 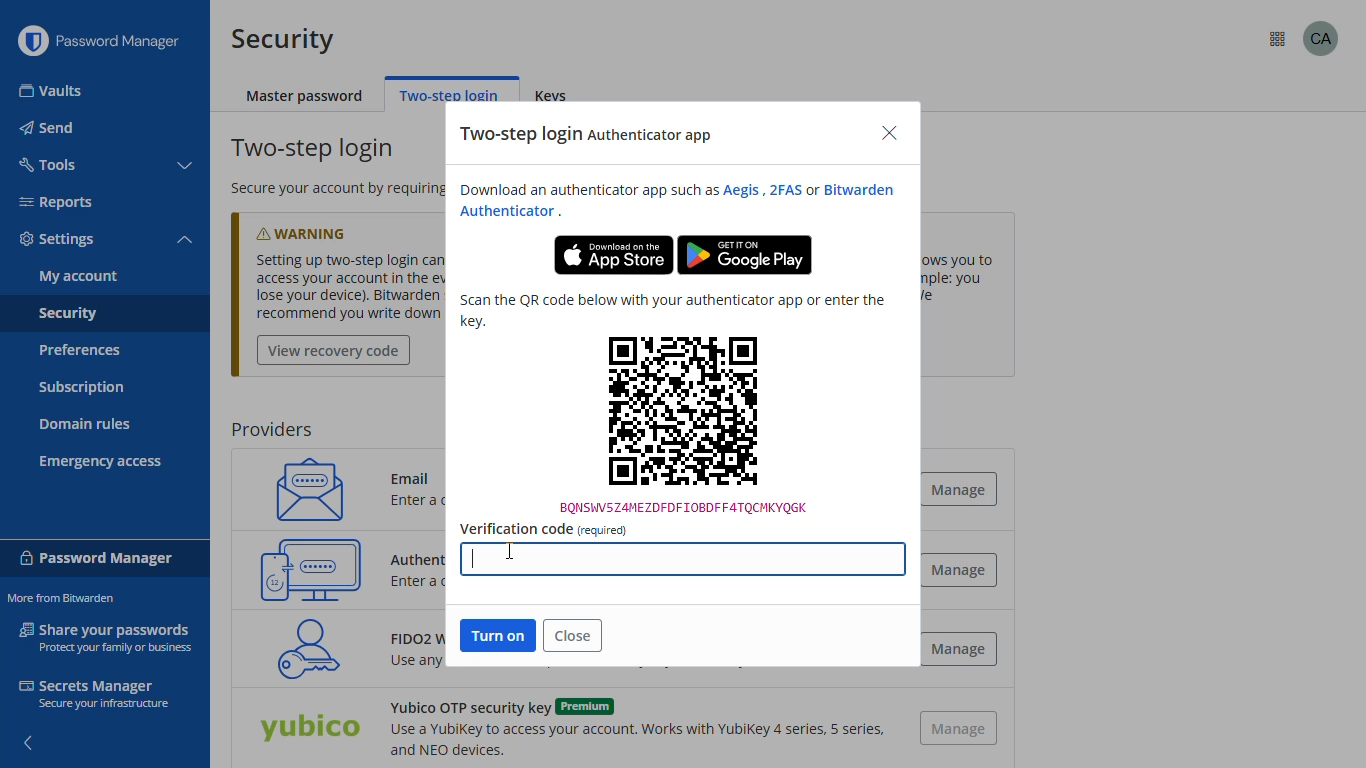 I want to click on manage, so click(x=957, y=488).